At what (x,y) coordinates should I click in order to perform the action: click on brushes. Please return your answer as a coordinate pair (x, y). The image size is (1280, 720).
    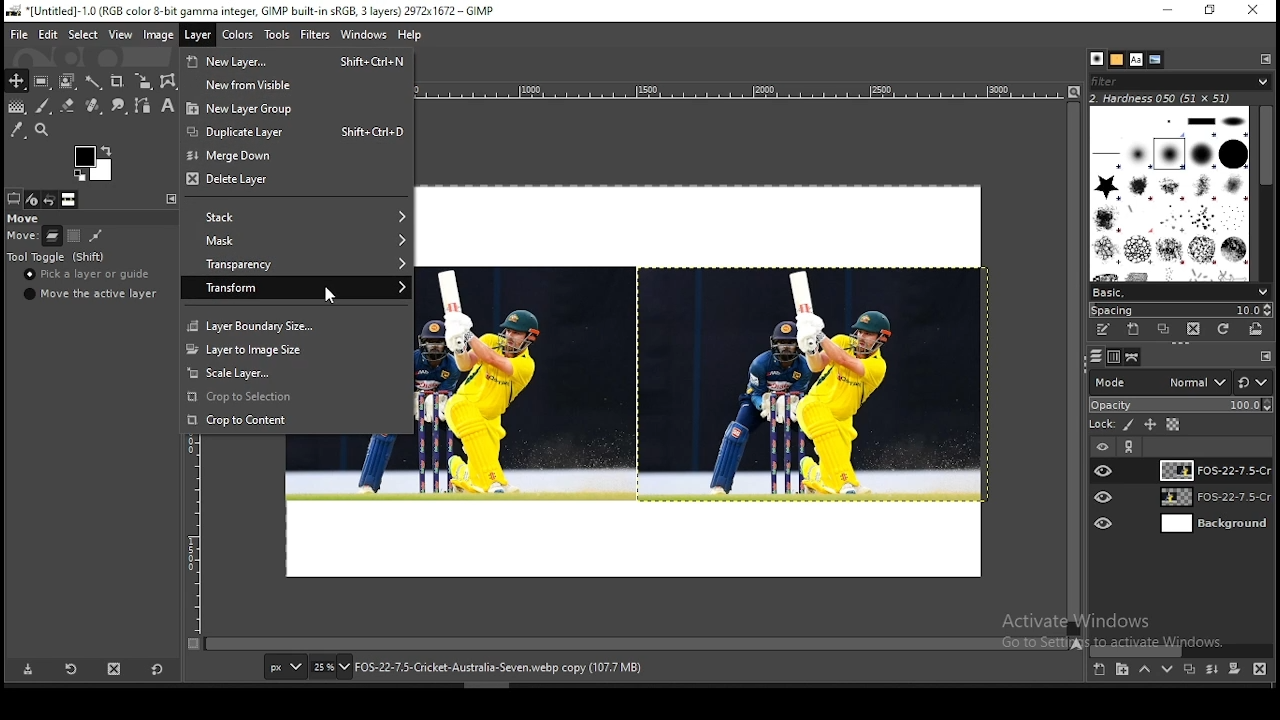
    Looking at the image, I should click on (1097, 59).